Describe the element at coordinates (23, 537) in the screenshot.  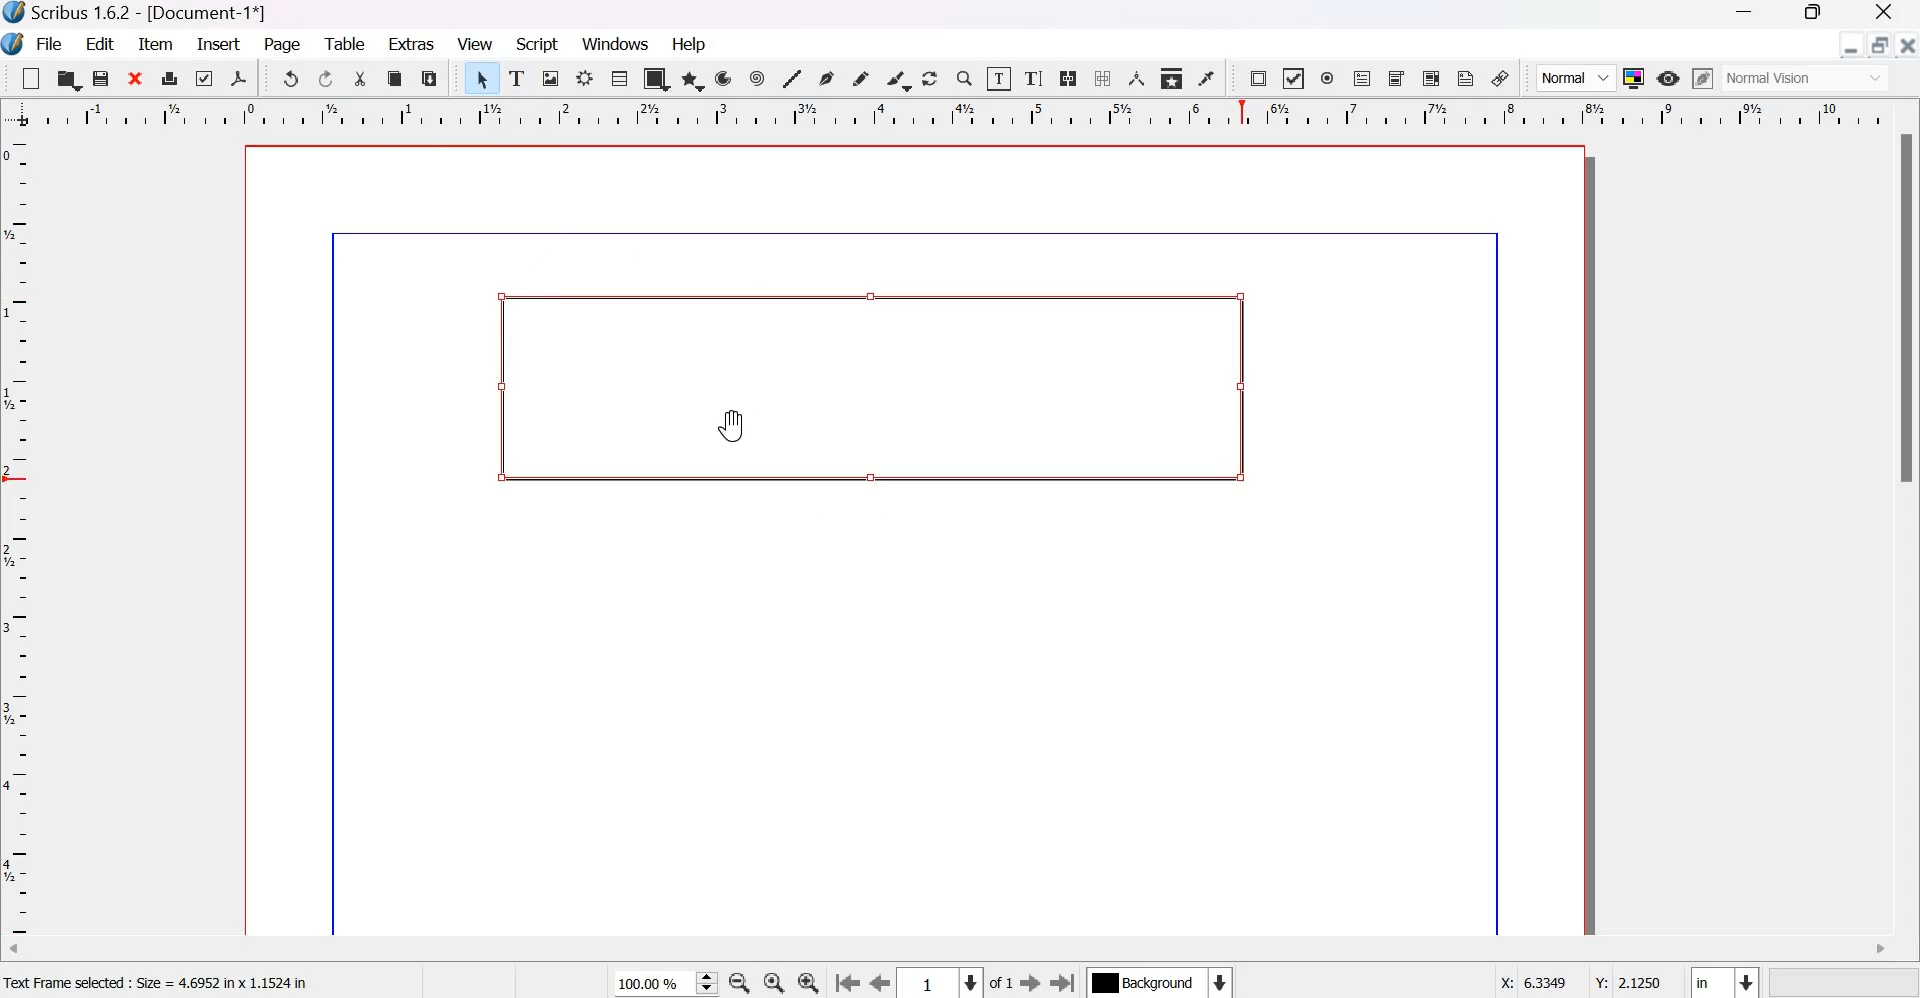
I see `vertical scale` at that location.